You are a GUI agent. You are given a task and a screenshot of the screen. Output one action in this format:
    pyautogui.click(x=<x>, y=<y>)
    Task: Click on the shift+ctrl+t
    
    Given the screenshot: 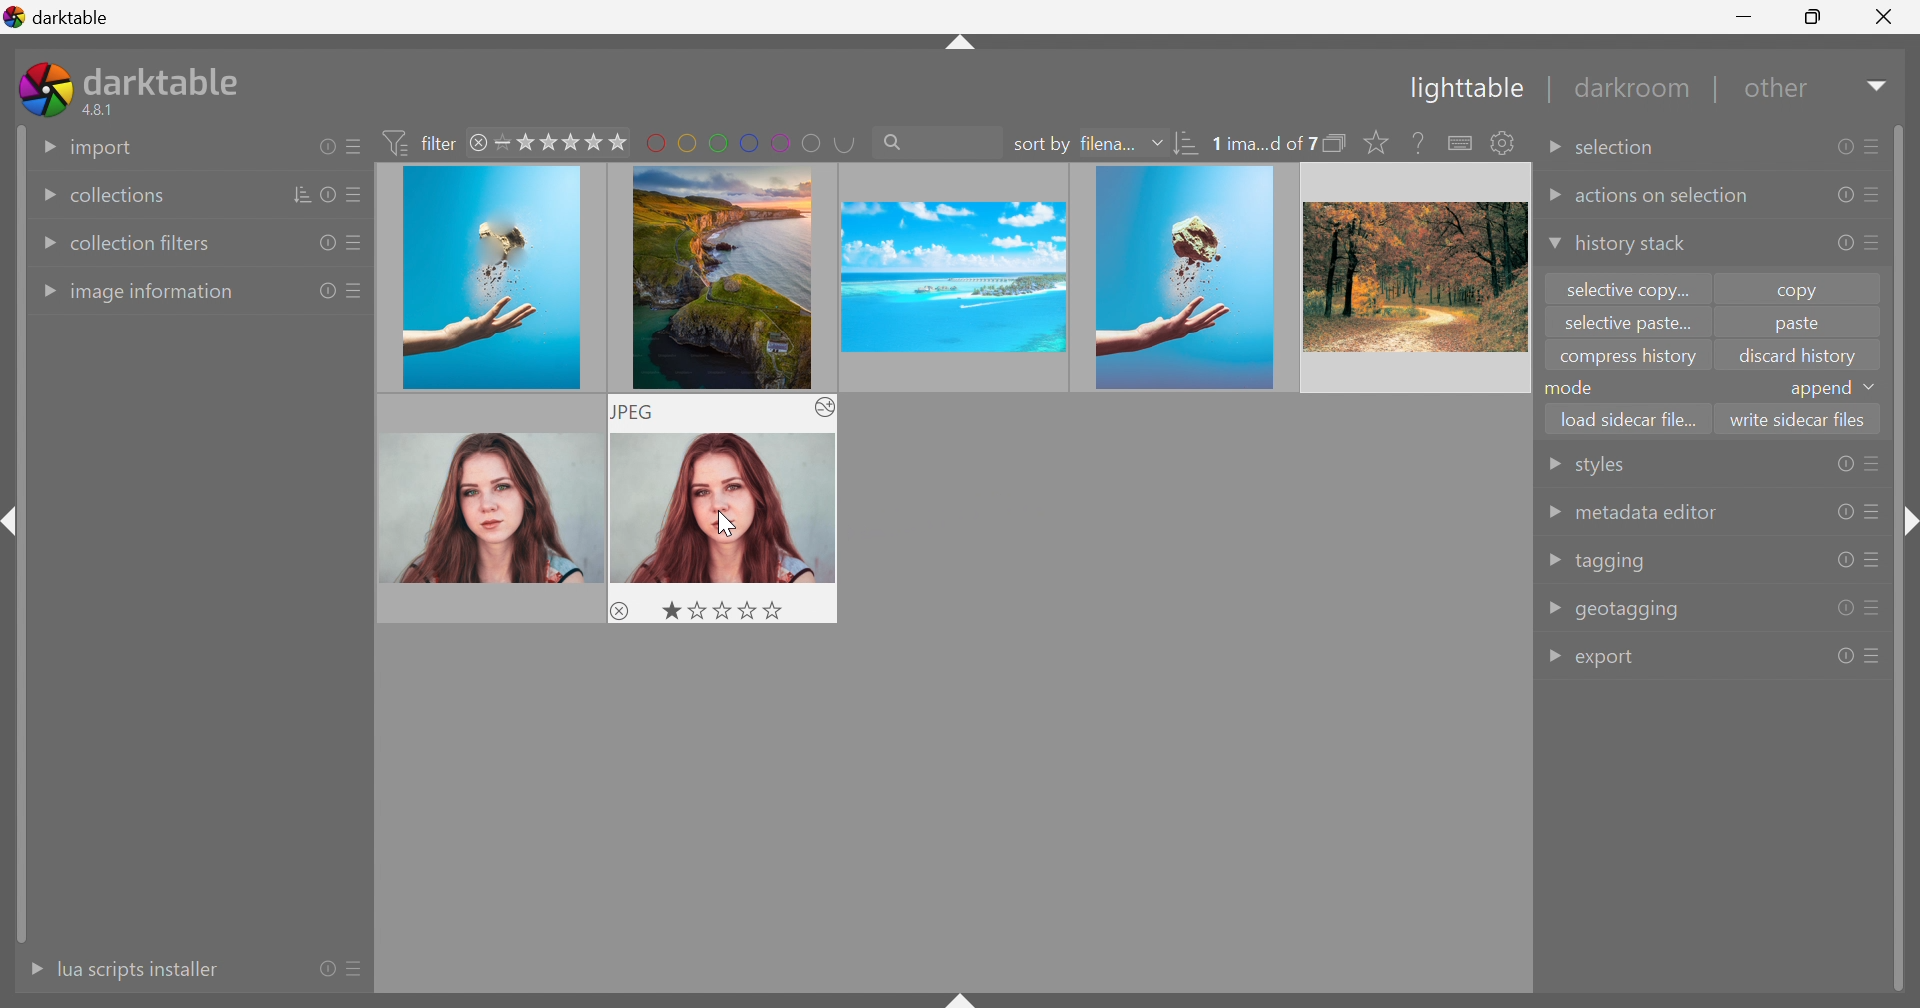 What is the action you would take?
    pyautogui.click(x=958, y=46)
    